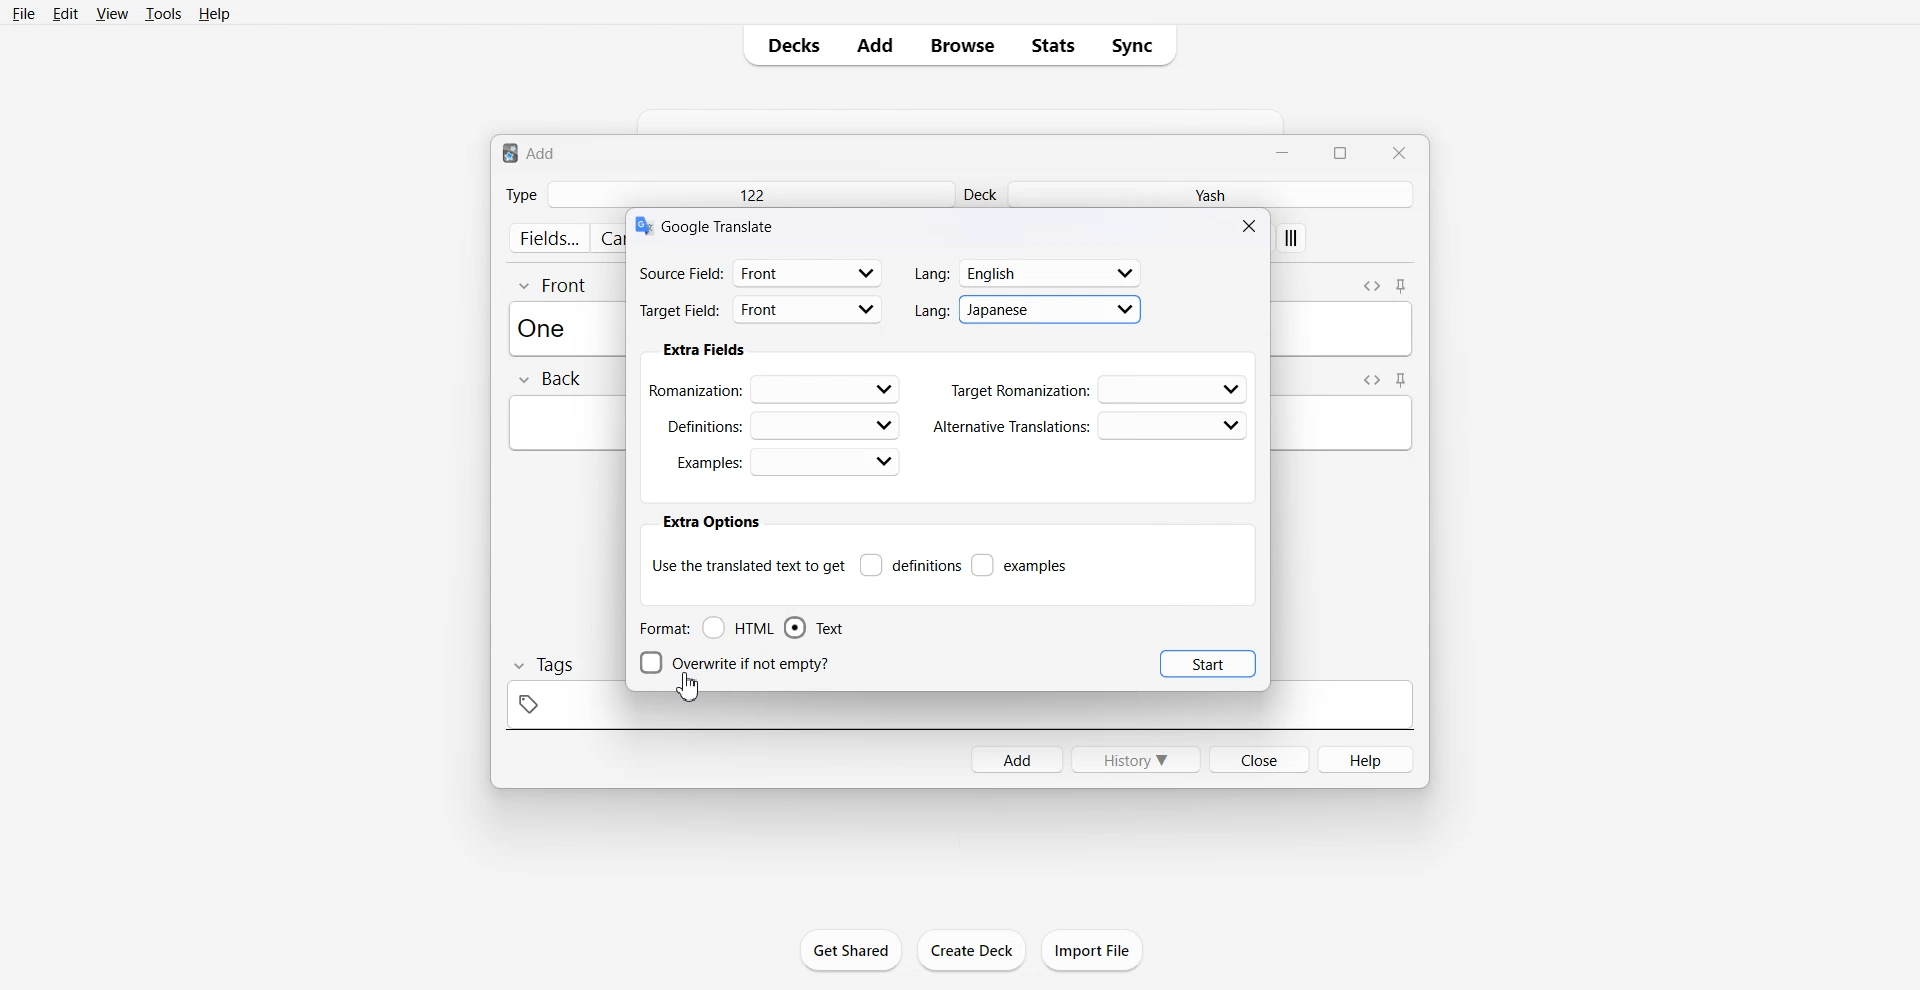  I want to click on File, so click(25, 13).